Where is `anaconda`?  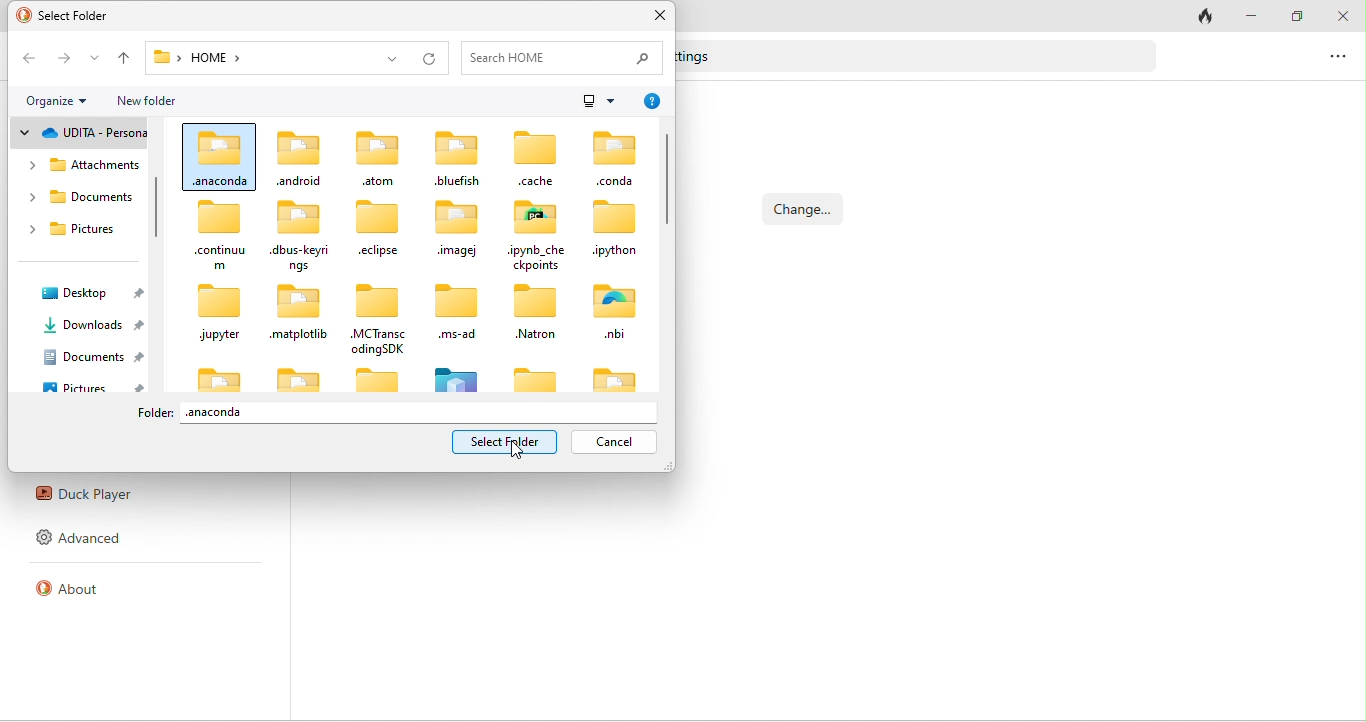
anaconda is located at coordinates (392, 414).